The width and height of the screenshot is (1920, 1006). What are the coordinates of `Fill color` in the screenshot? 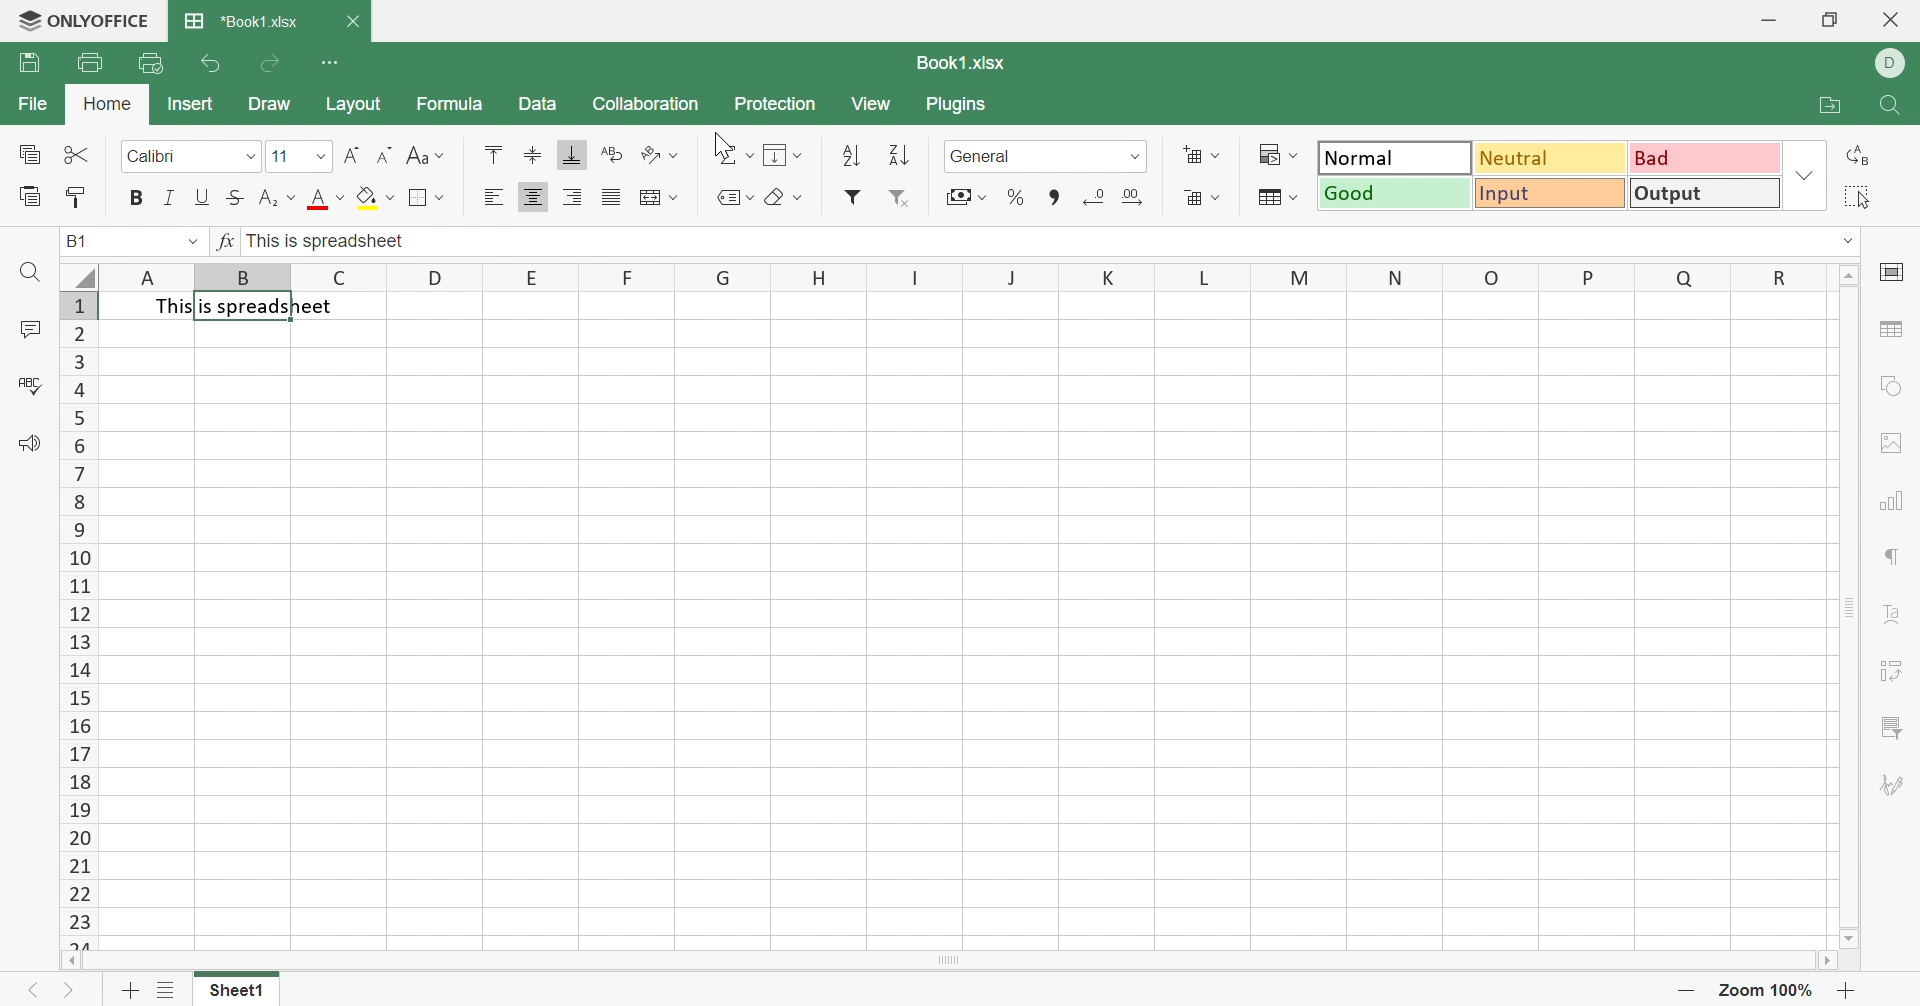 It's located at (369, 199).